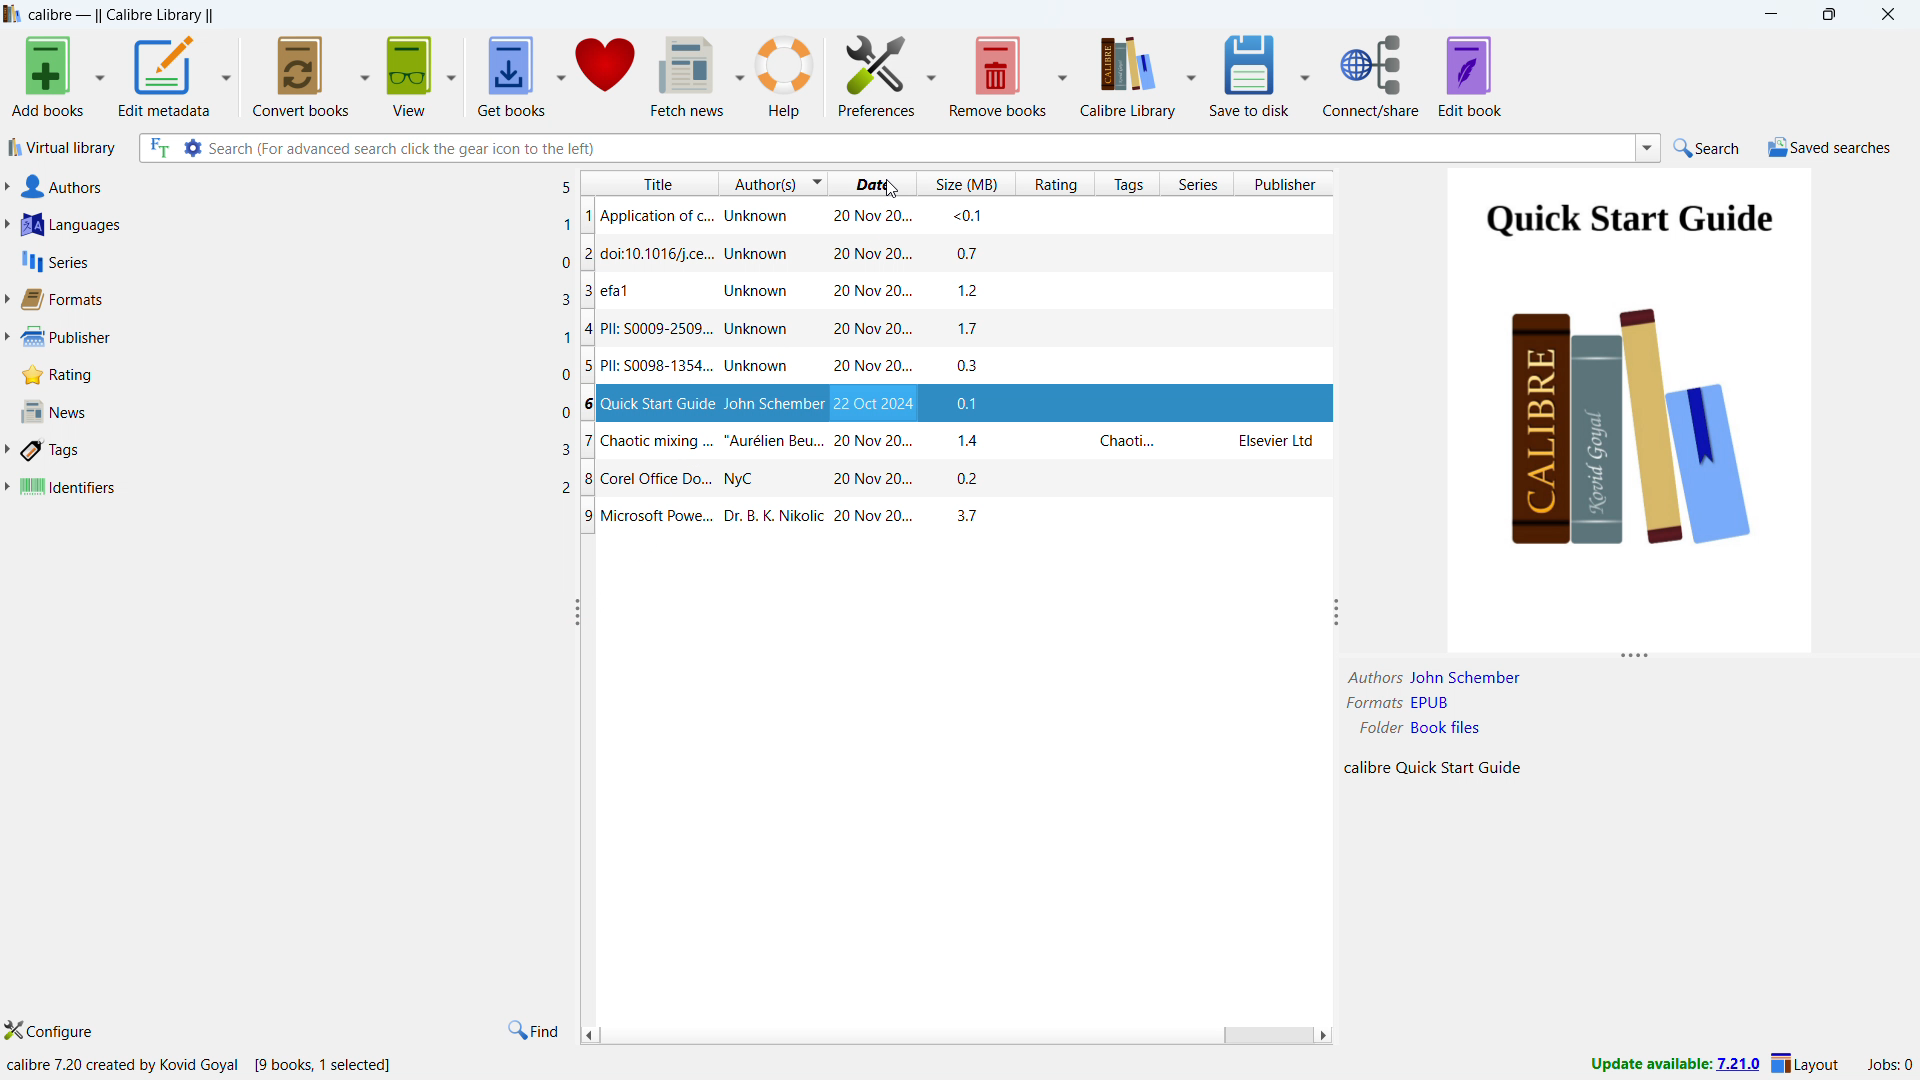  What do you see at coordinates (604, 73) in the screenshot?
I see `donate to calibre` at bounding box center [604, 73].